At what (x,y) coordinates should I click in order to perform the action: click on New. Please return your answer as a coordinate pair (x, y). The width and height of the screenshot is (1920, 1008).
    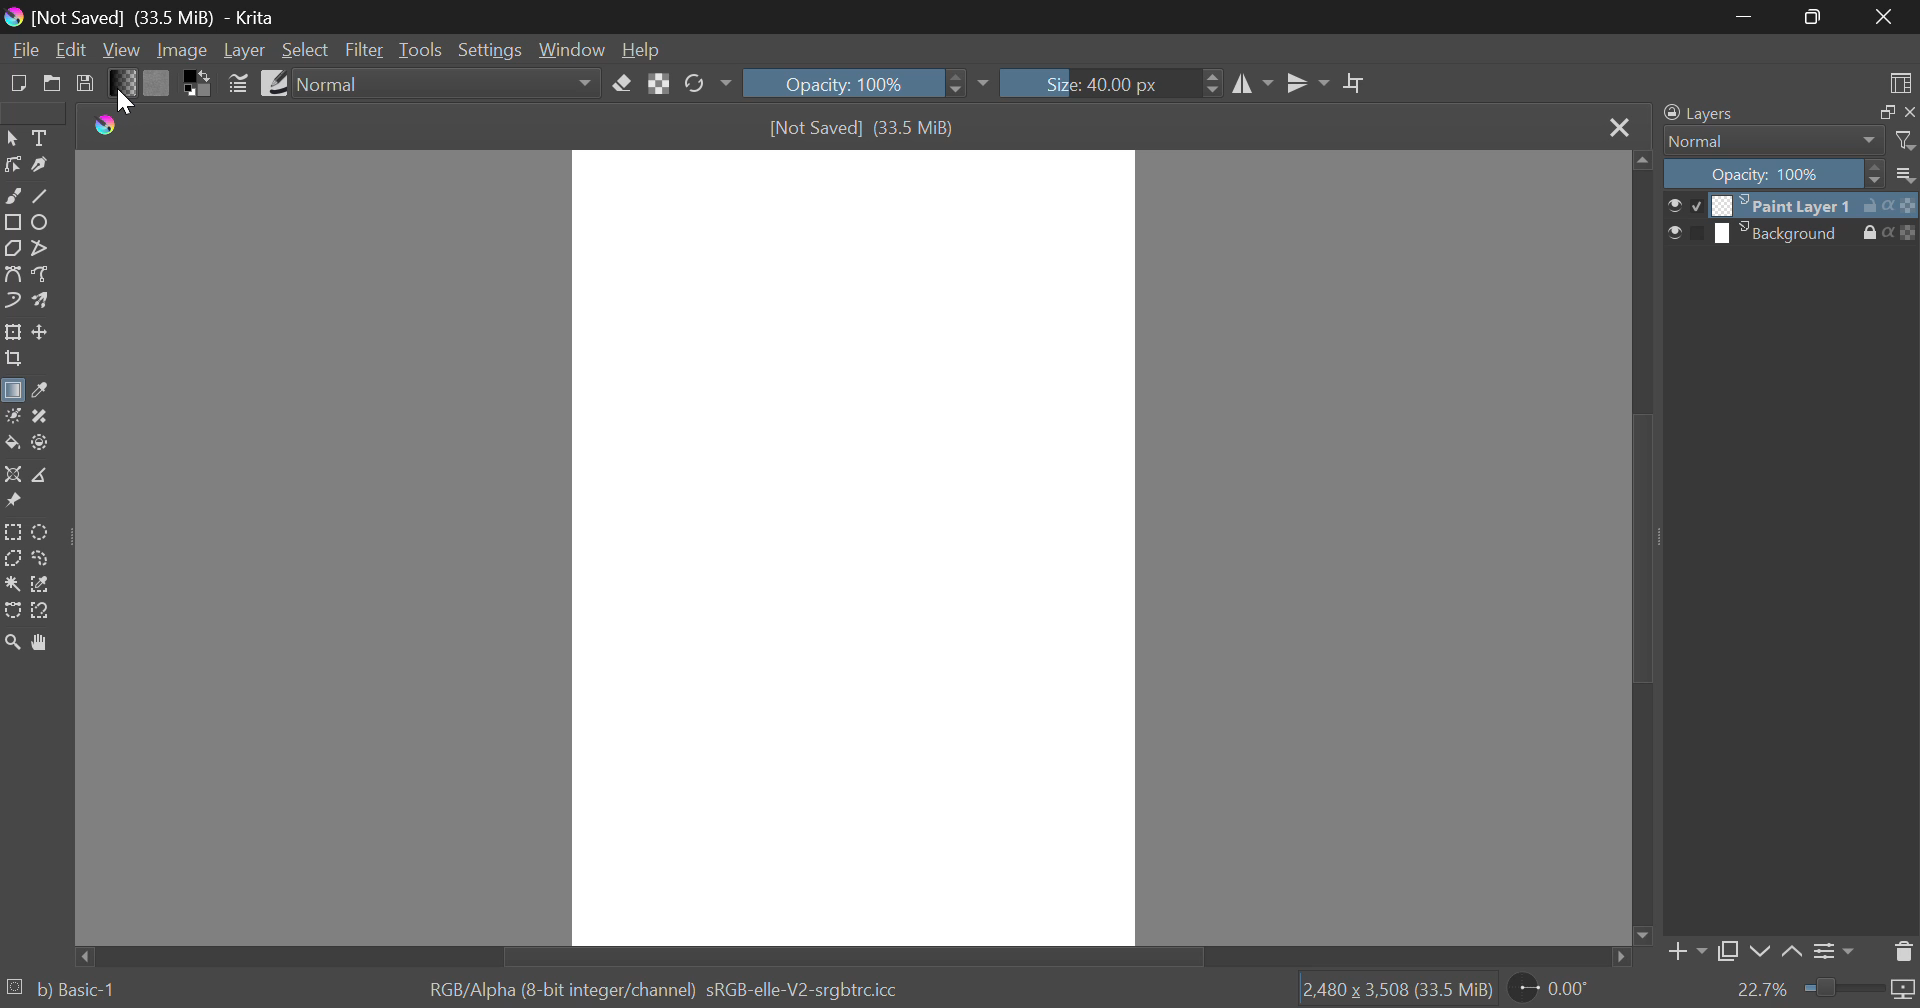
    Looking at the image, I should click on (17, 81).